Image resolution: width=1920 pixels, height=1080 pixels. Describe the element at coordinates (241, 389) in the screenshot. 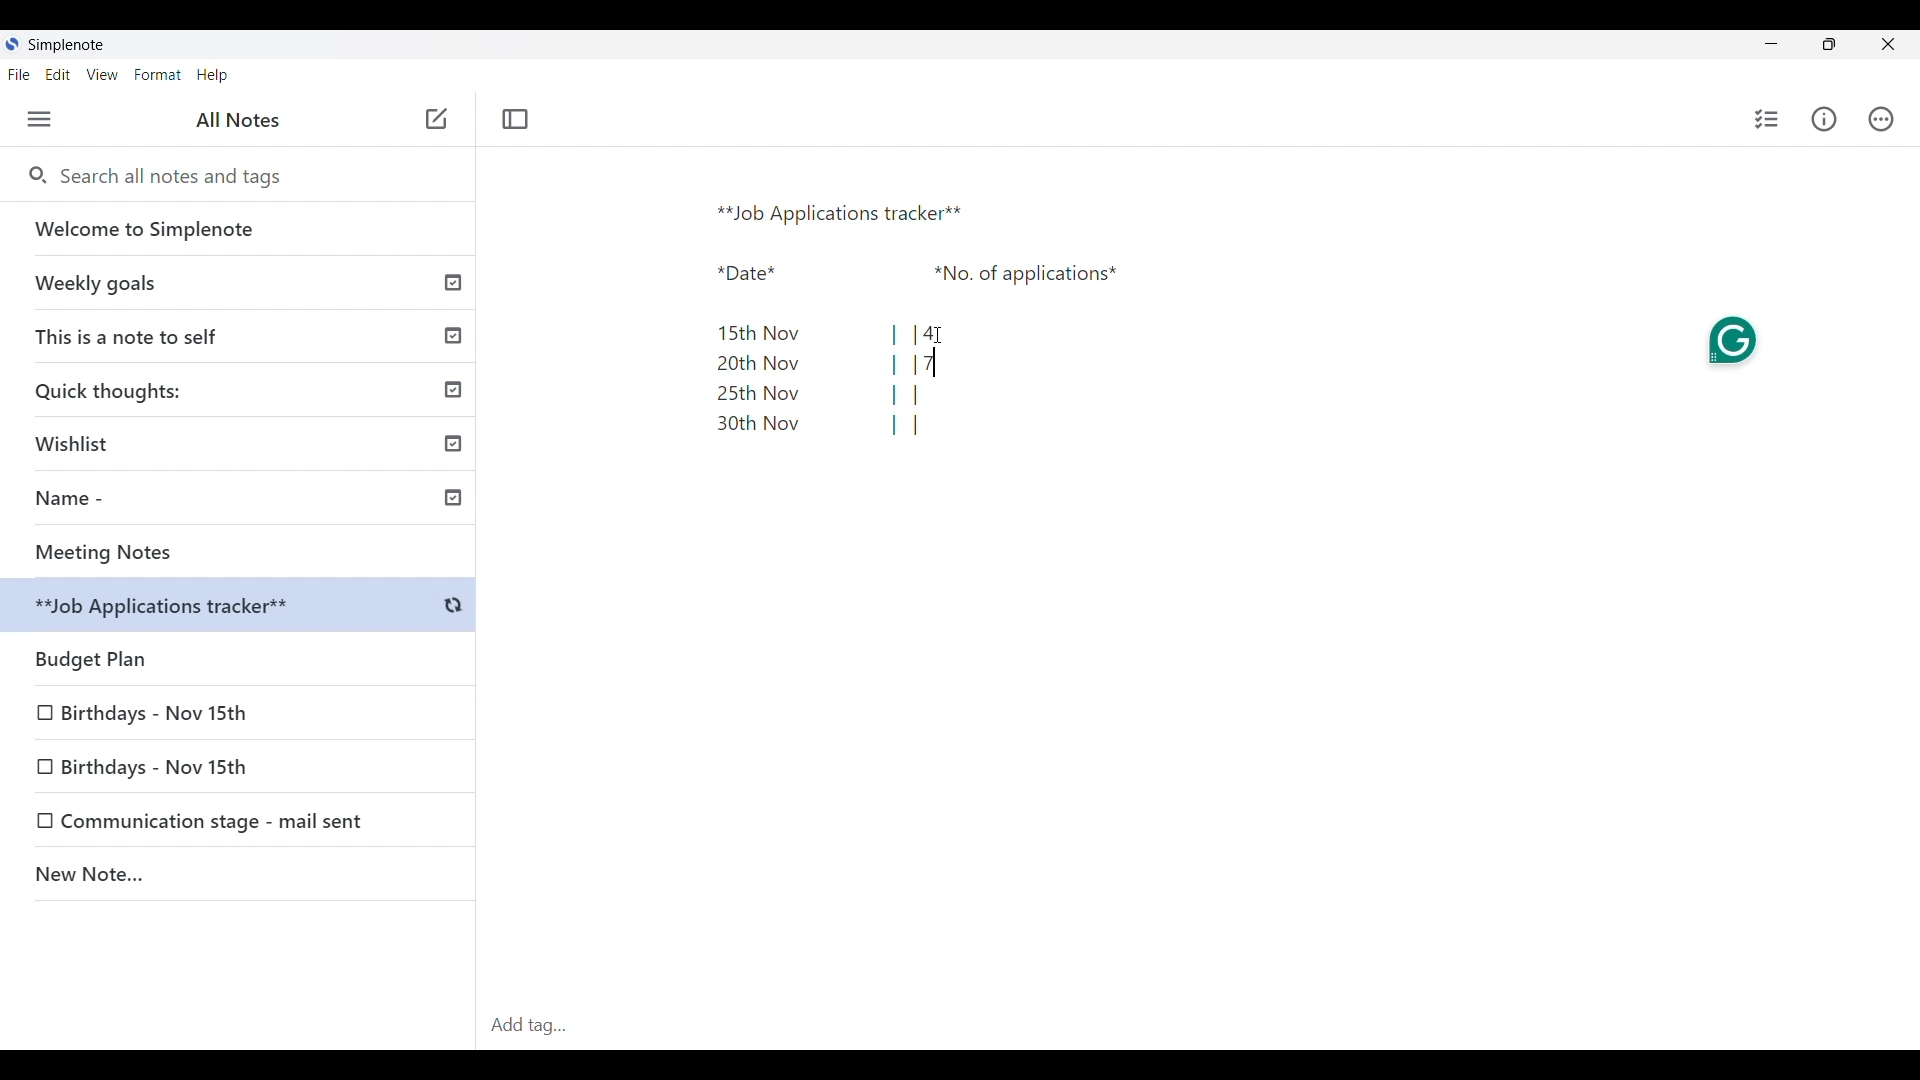

I see `Quick thoughts` at that location.